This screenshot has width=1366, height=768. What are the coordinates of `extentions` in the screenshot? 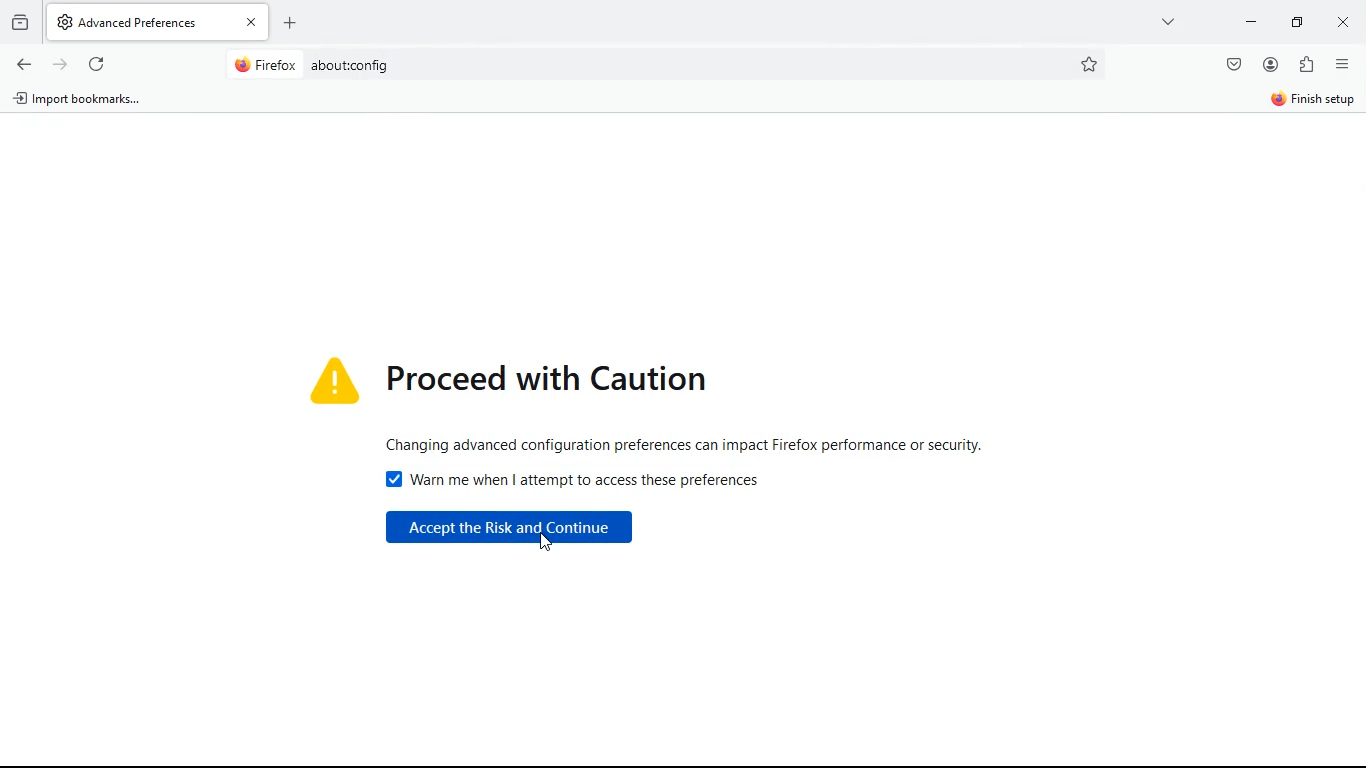 It's located at (1309, 65).